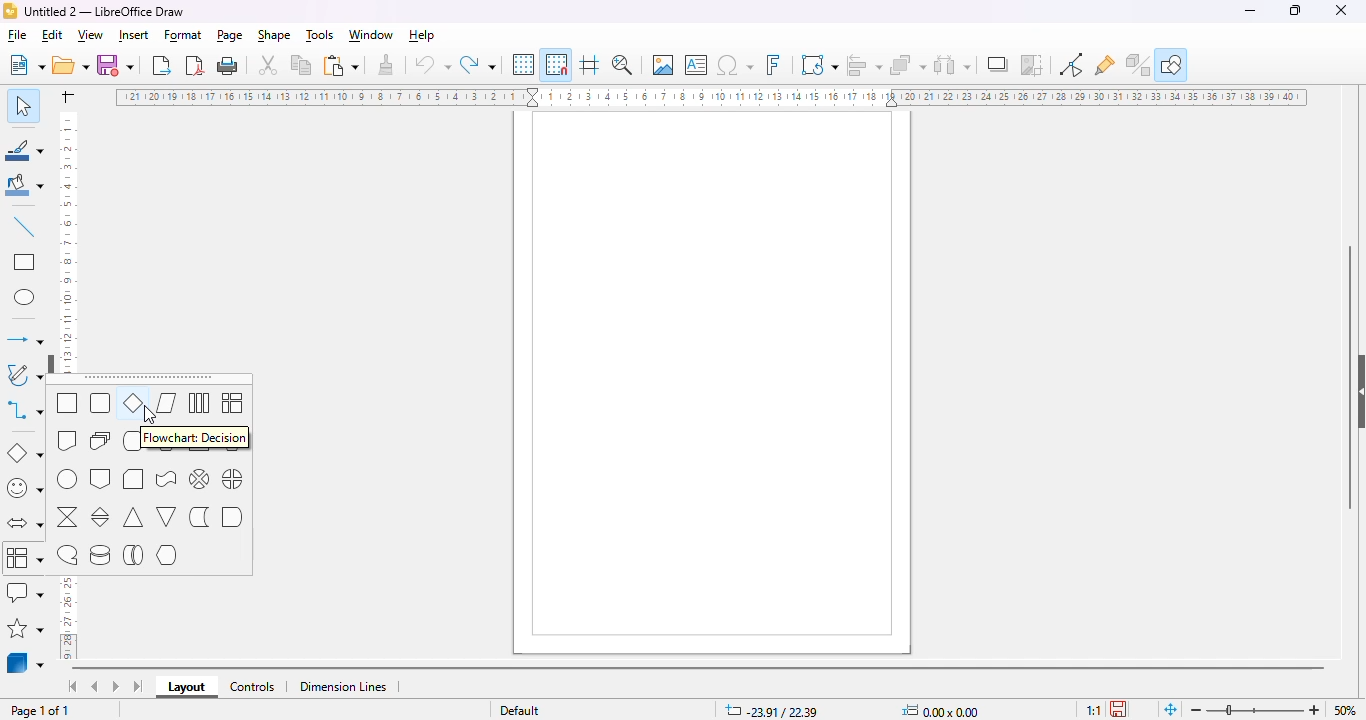 The height and width of the screenshot is (720, 1366). I want to click on paste, so click(341, 65).